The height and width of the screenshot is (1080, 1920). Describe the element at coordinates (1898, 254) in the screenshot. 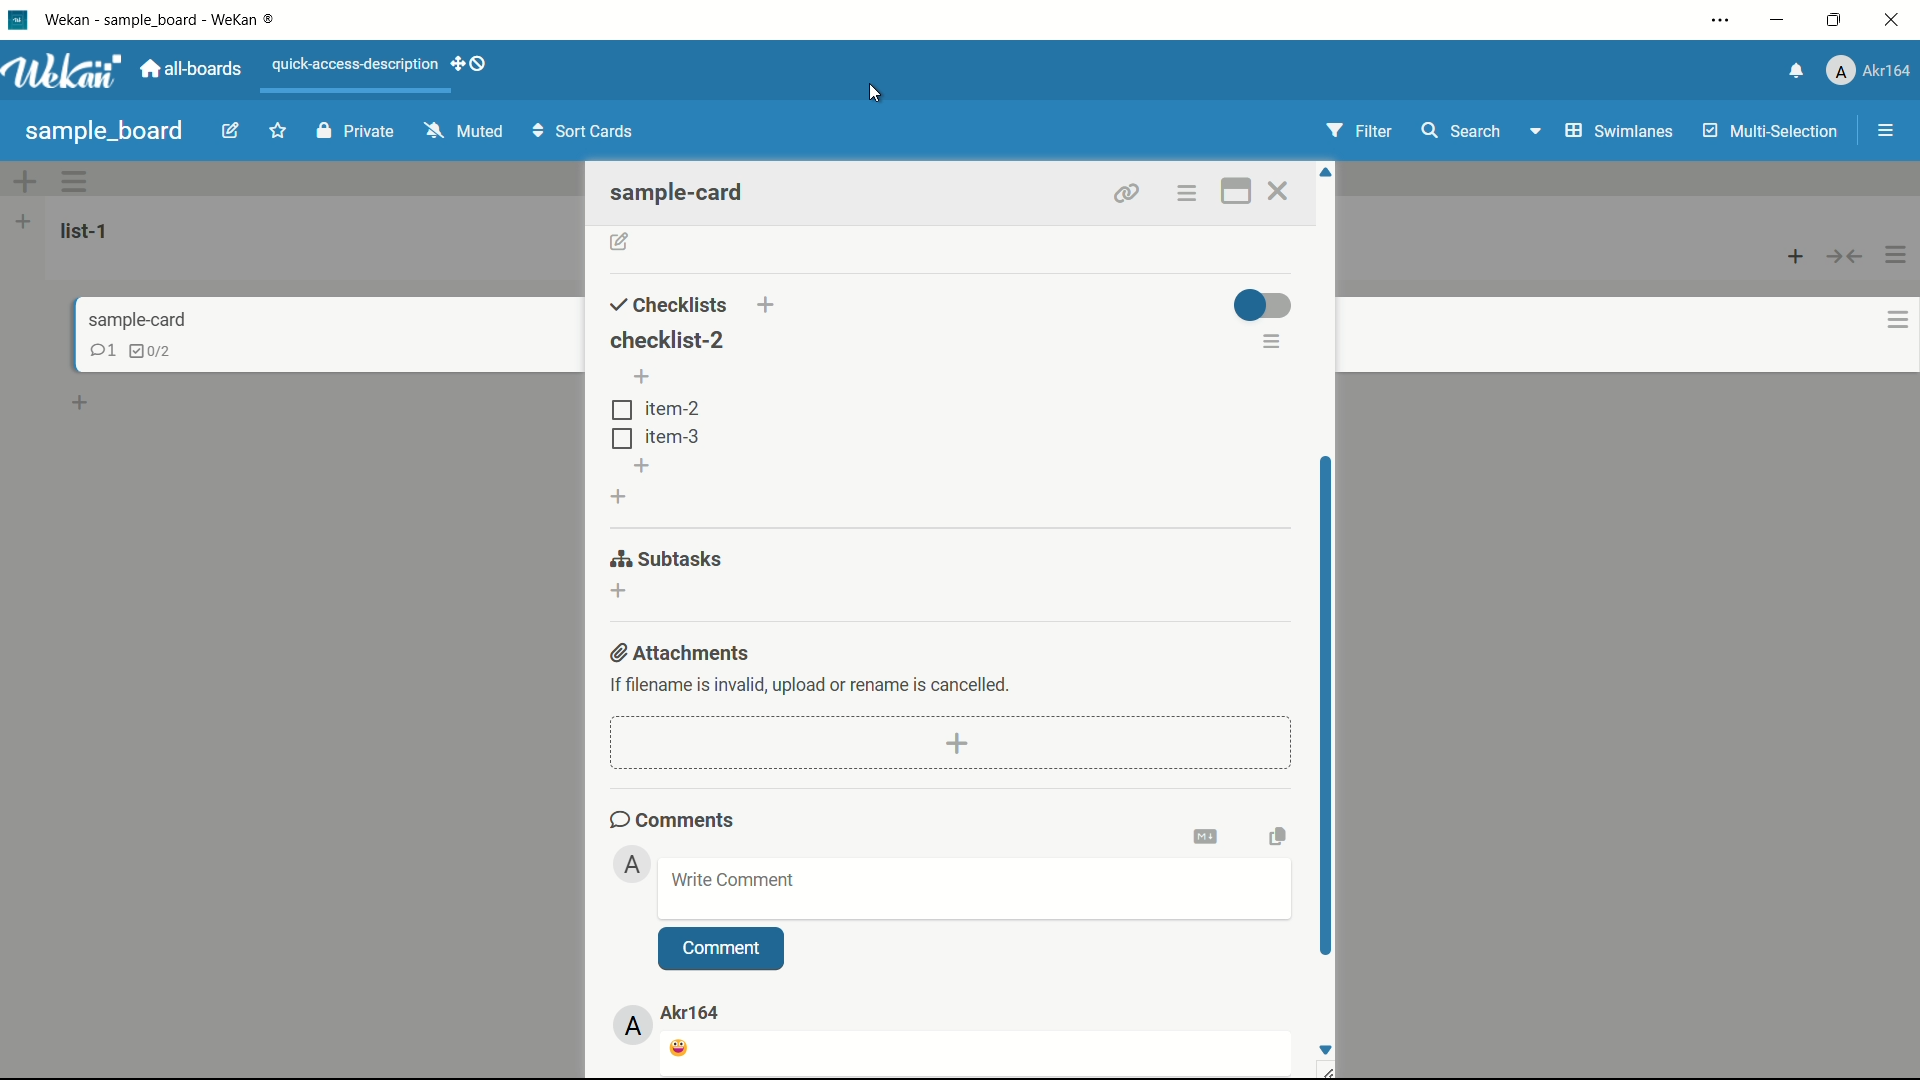

I see `list actions` at that location.